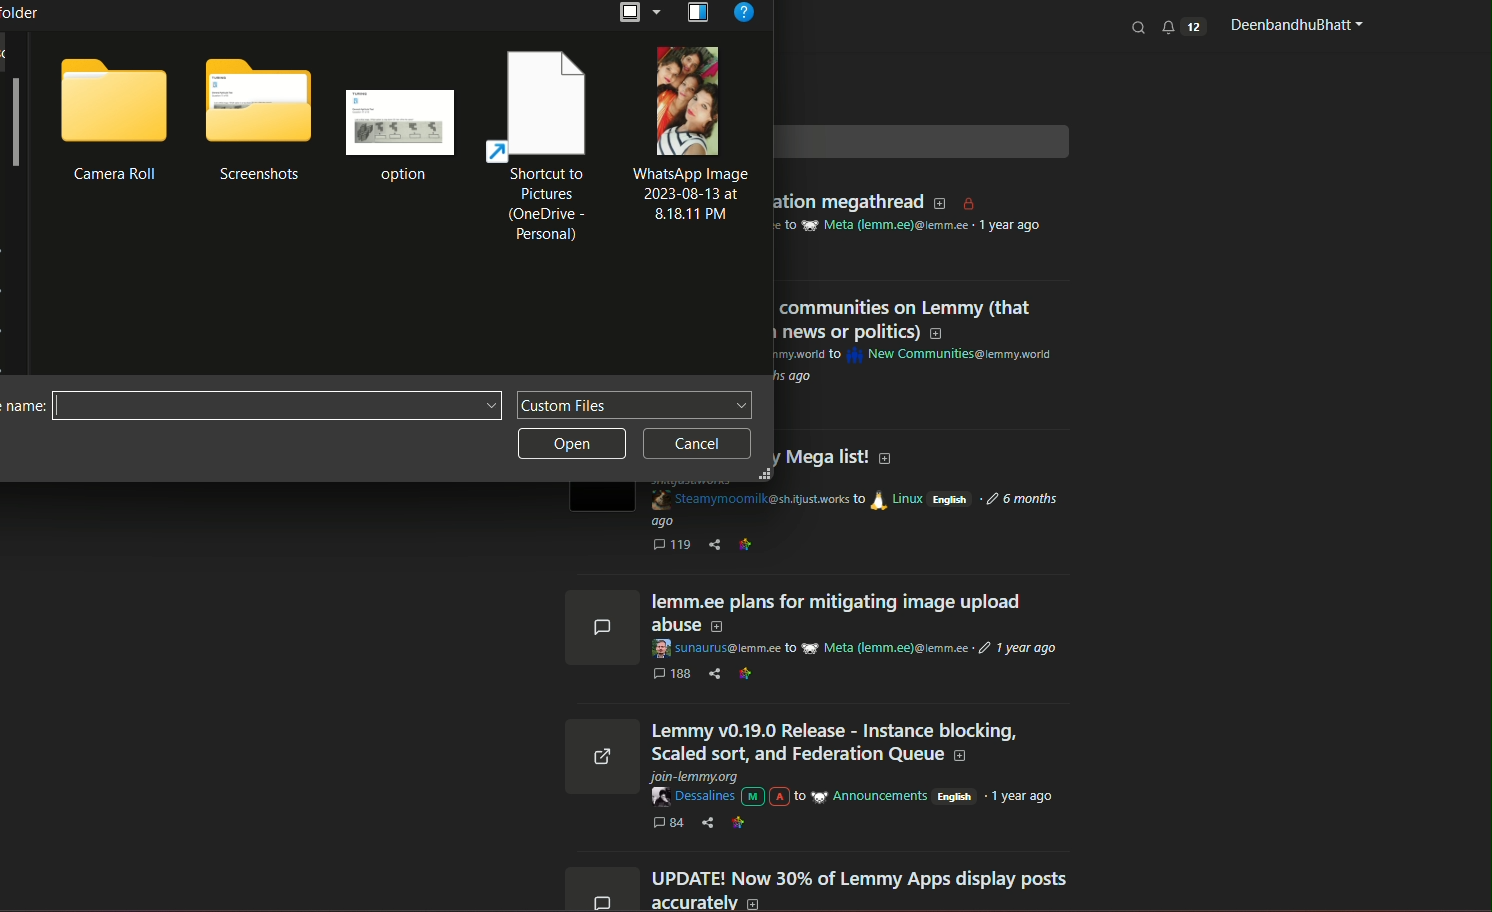 The width and height of the screenshot is (1492, 912). Describe the element at coordinates (275, 405) in the screenshot. I see `text box` at that location.